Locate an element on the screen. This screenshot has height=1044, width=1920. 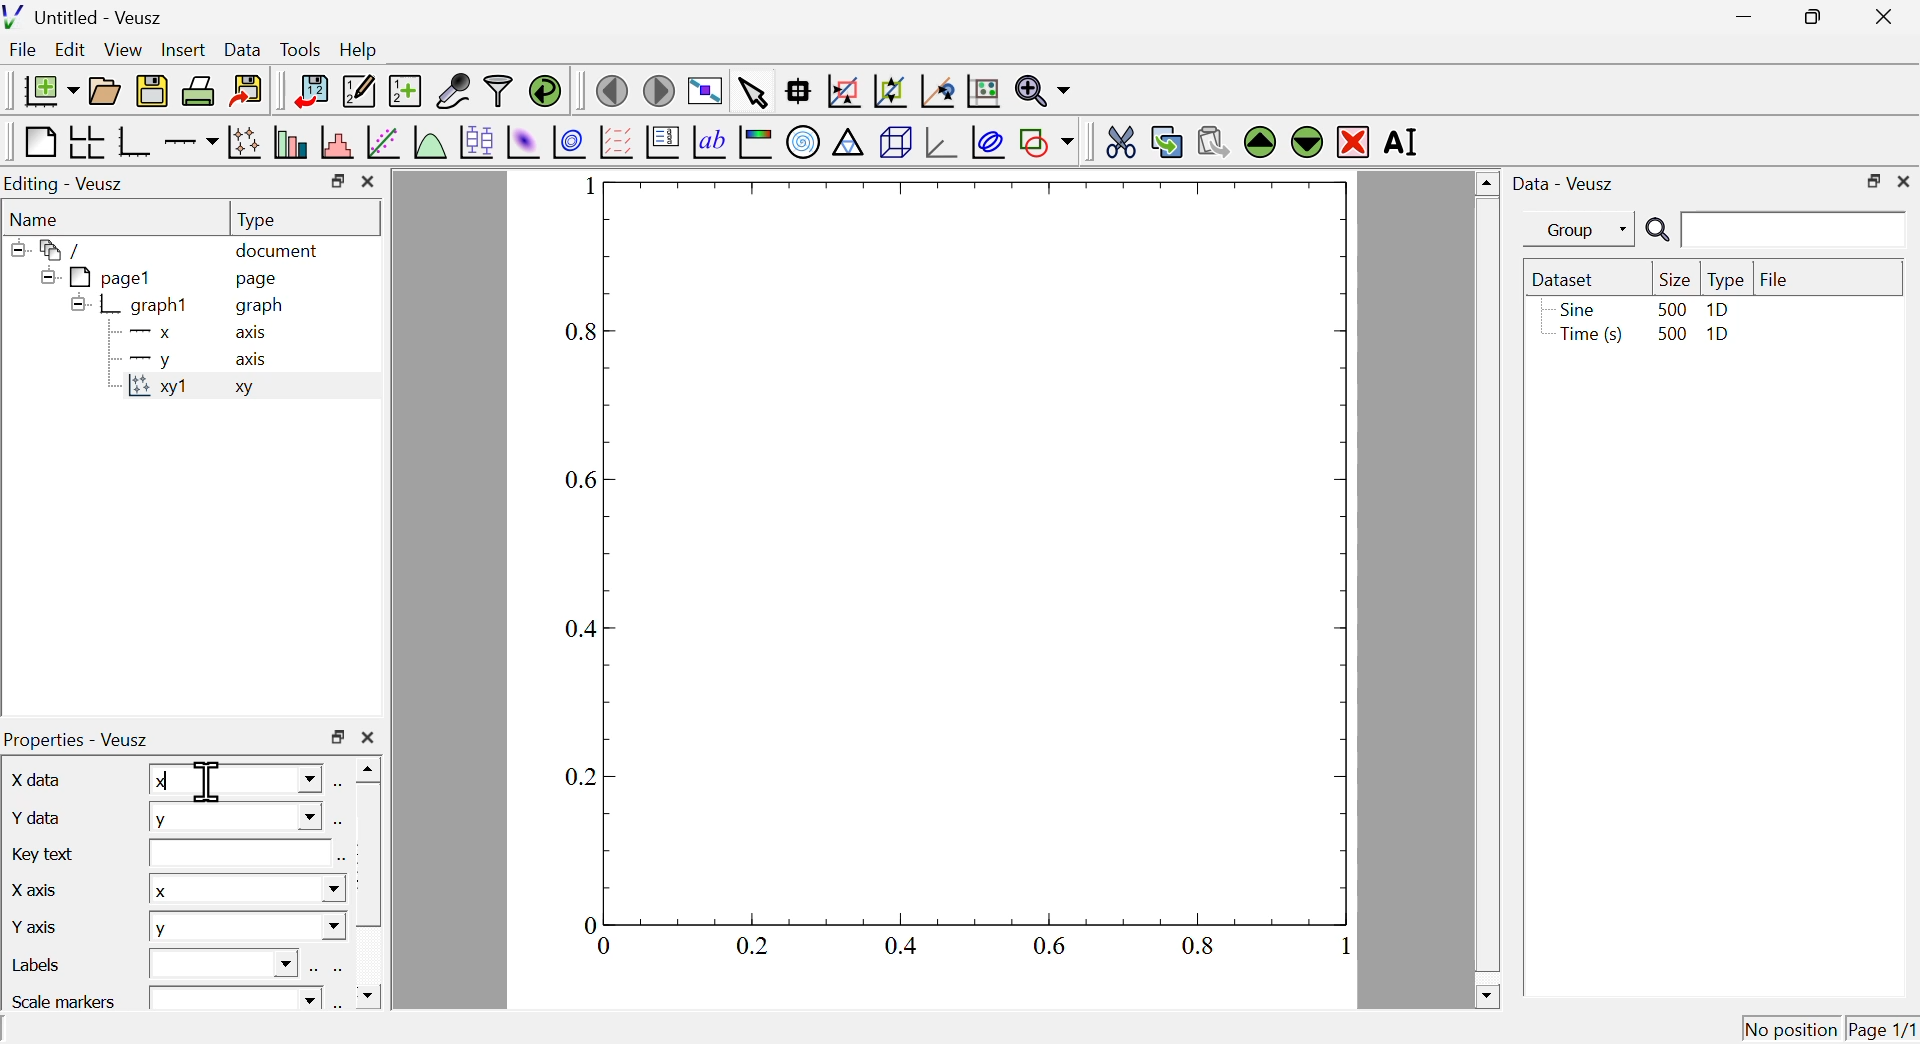
page1/1 is located at coordinates (1883, 1025).